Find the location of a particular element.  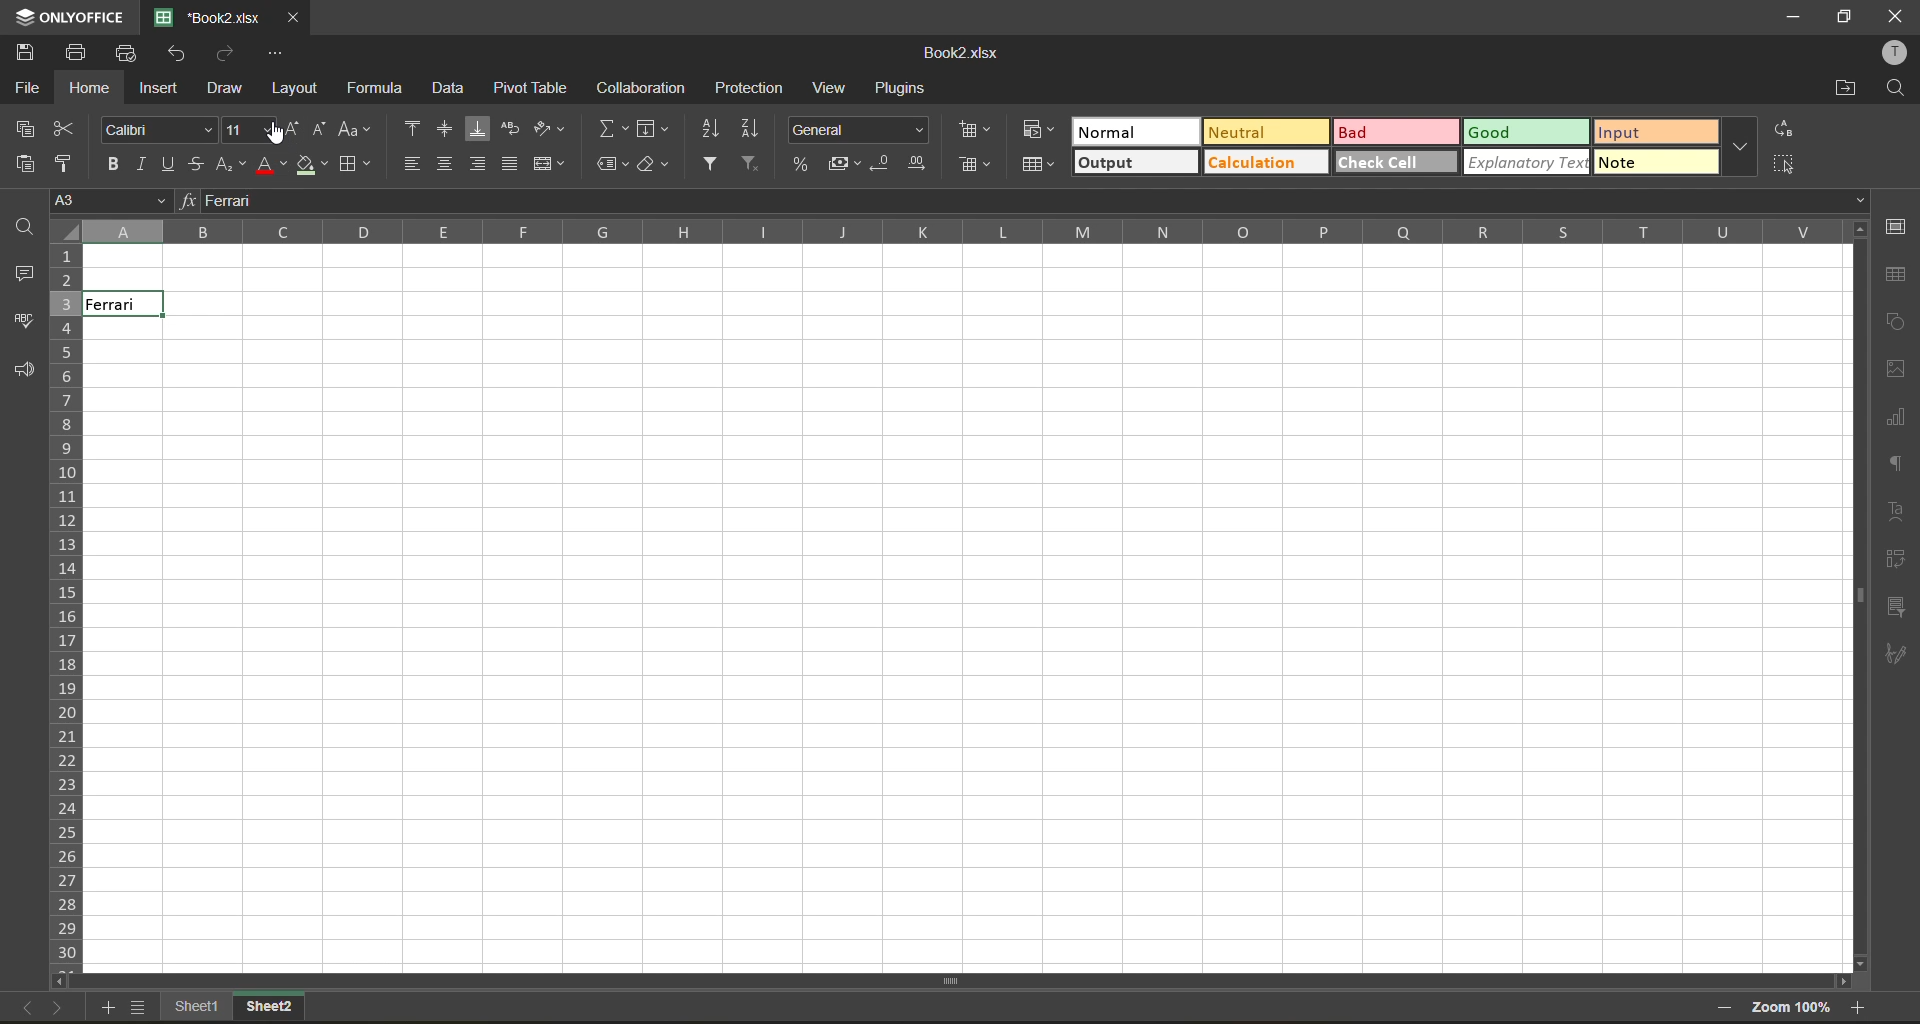

clear is located at coordinates (654, 167).